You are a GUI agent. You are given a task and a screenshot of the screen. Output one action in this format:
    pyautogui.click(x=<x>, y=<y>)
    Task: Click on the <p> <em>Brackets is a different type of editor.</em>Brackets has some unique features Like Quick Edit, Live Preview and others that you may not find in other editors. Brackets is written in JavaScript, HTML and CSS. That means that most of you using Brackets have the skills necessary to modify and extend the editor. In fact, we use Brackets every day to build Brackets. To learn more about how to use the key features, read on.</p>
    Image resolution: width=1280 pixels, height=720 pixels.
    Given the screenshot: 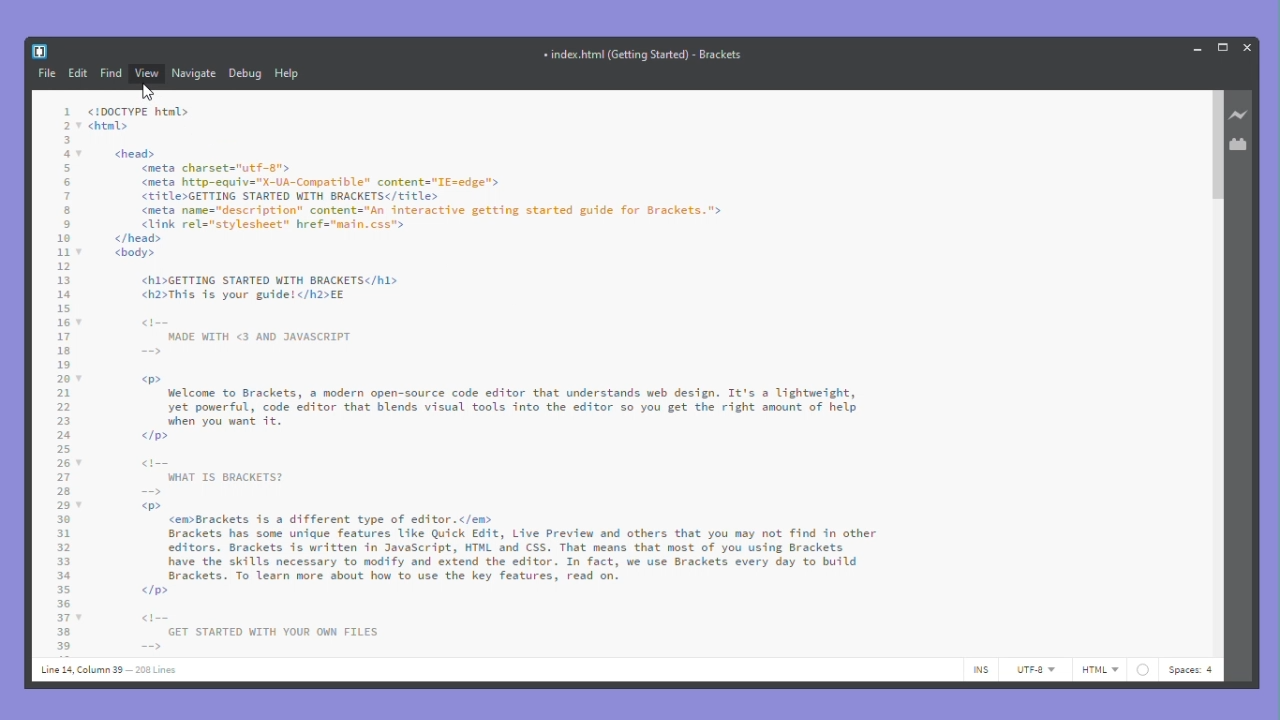 What is the action you would take?
    pyautogui.click(x=511, y=549)
    